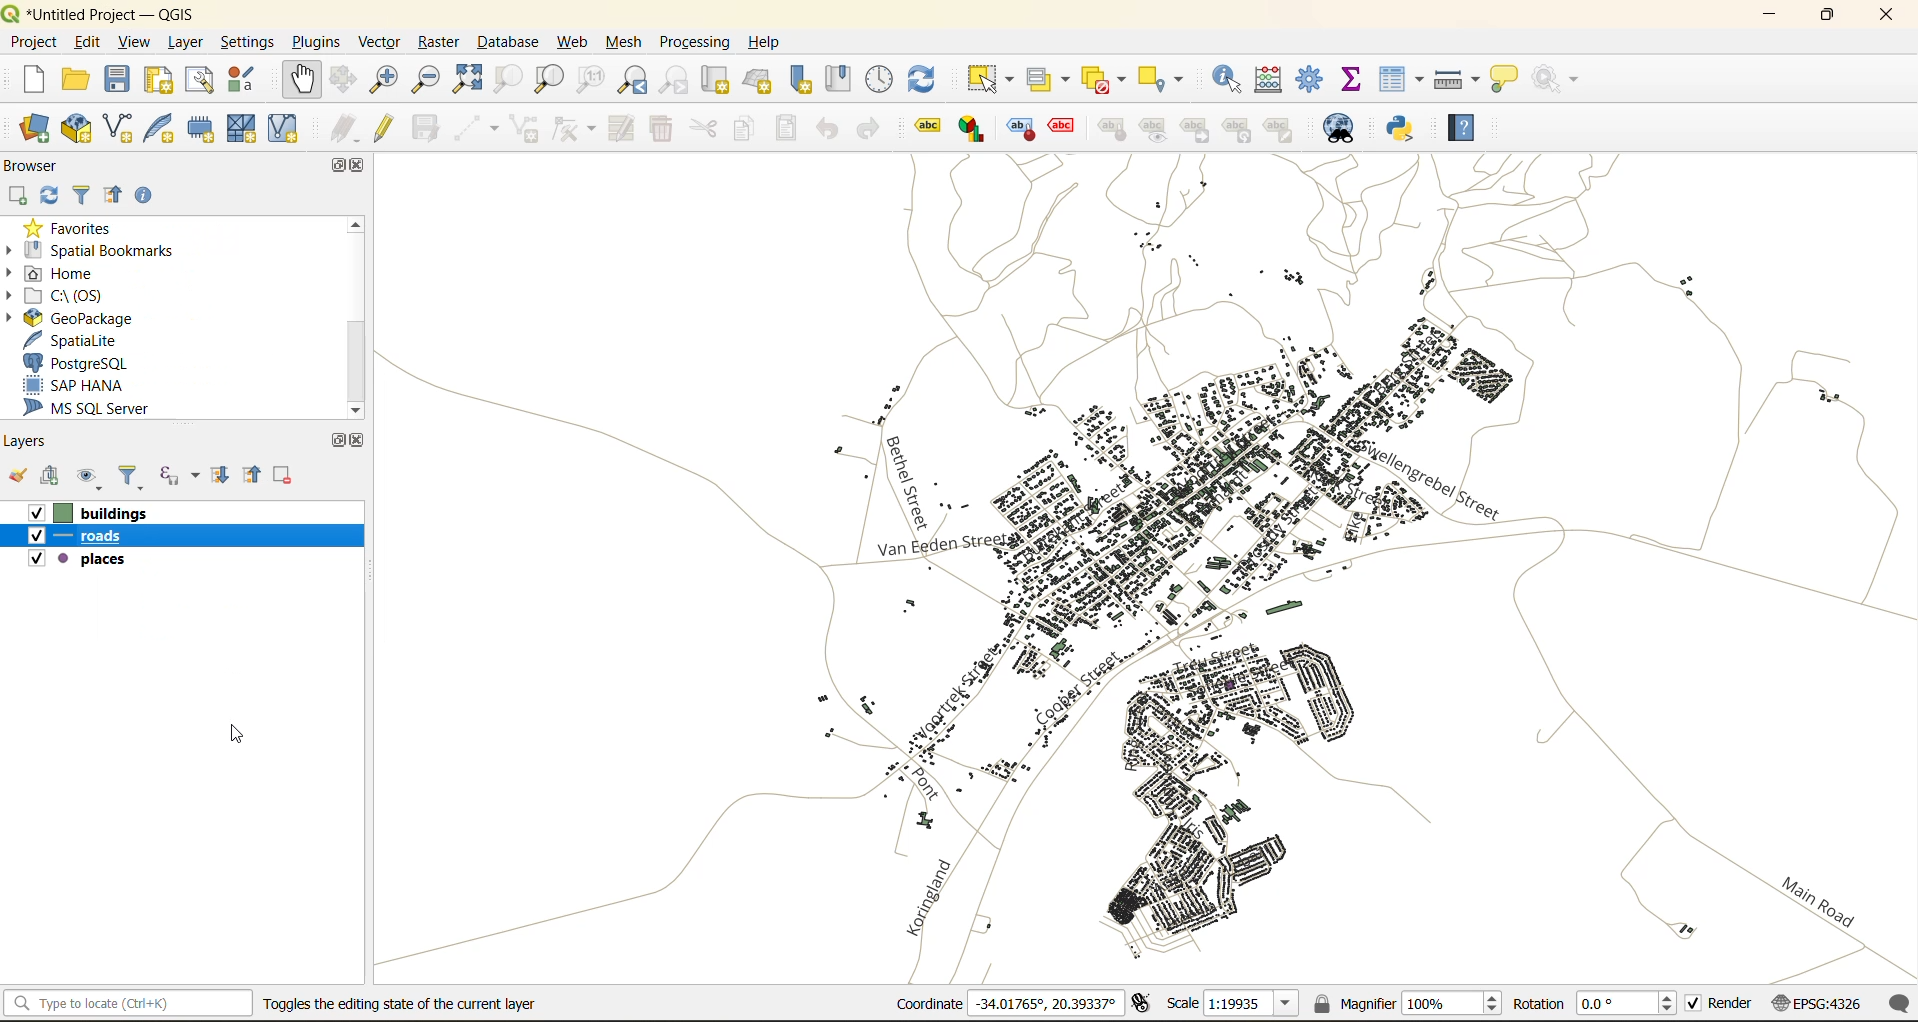  What do you see at coordinates (158, 82) in the screenshot?
I see `print layout` at bounding box center [158, 82].